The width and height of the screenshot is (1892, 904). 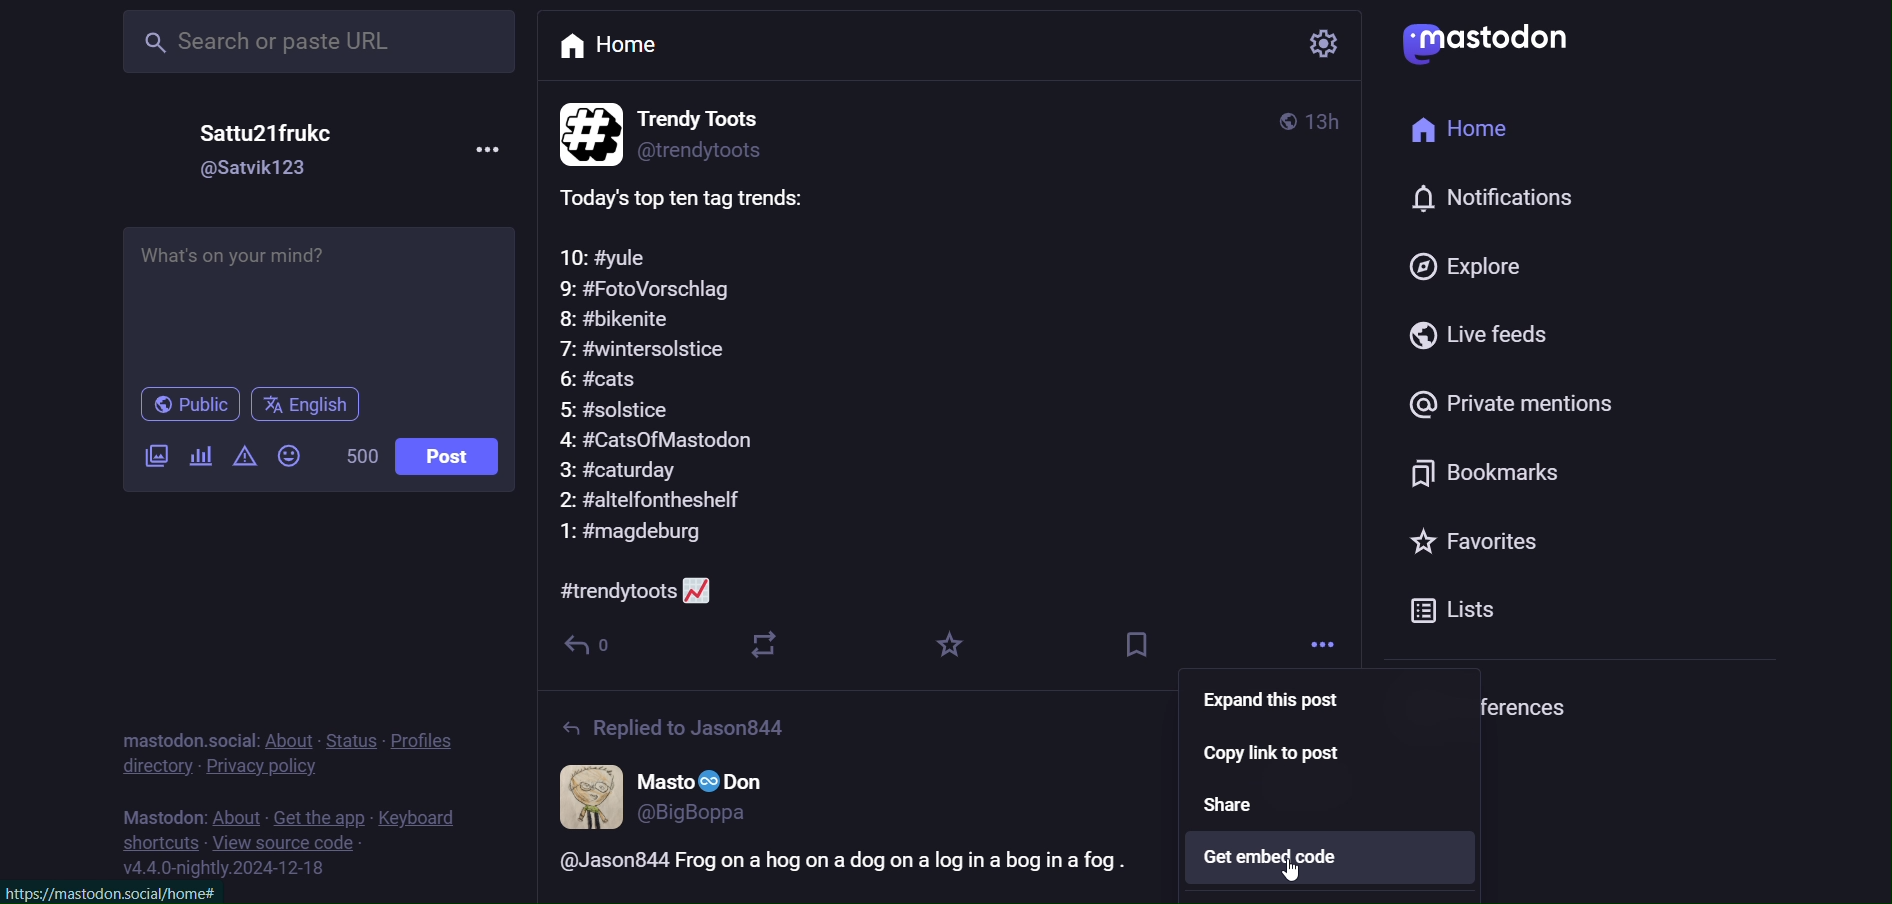 What do you see at coordinates (1463, 547) in the screenshot?
I see `favorites` at bounding box center [1463, 547].